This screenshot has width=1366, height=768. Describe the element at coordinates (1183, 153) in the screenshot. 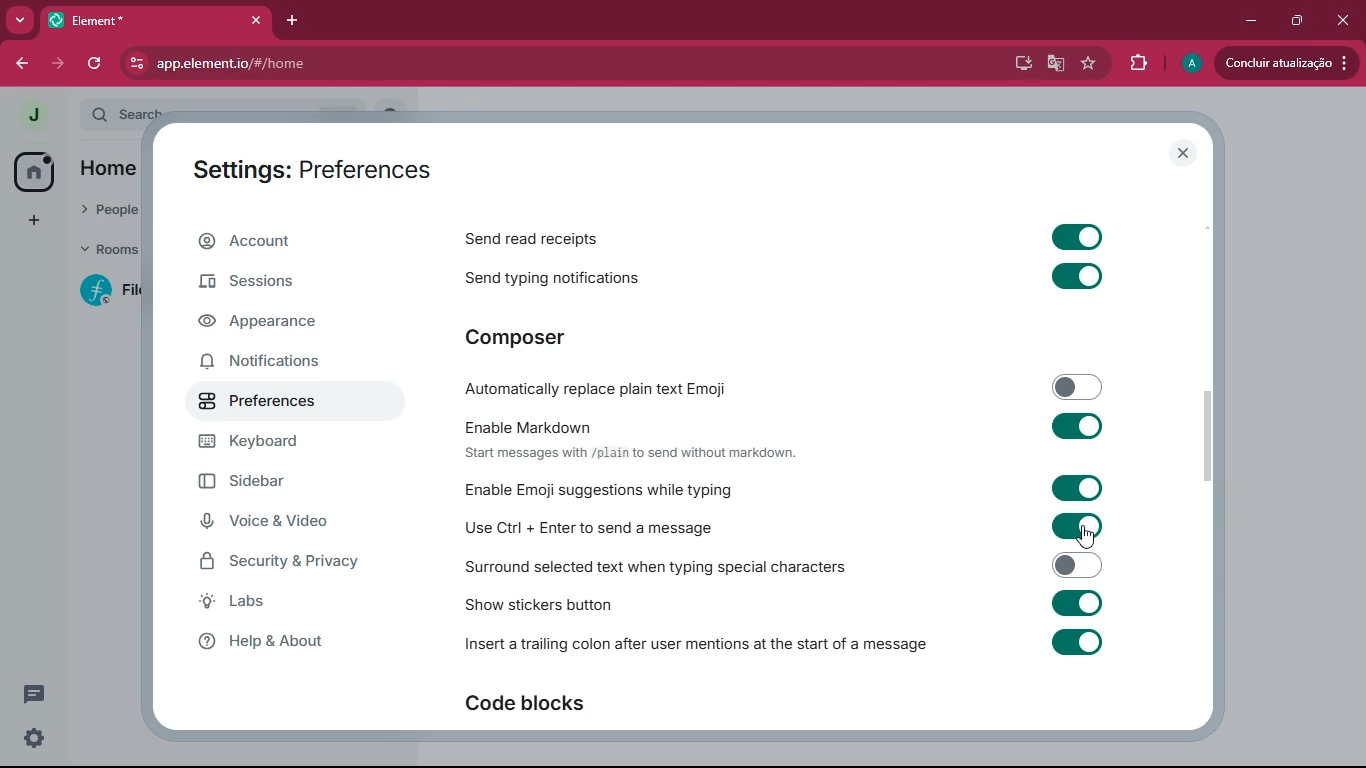

I see `close` at that location.